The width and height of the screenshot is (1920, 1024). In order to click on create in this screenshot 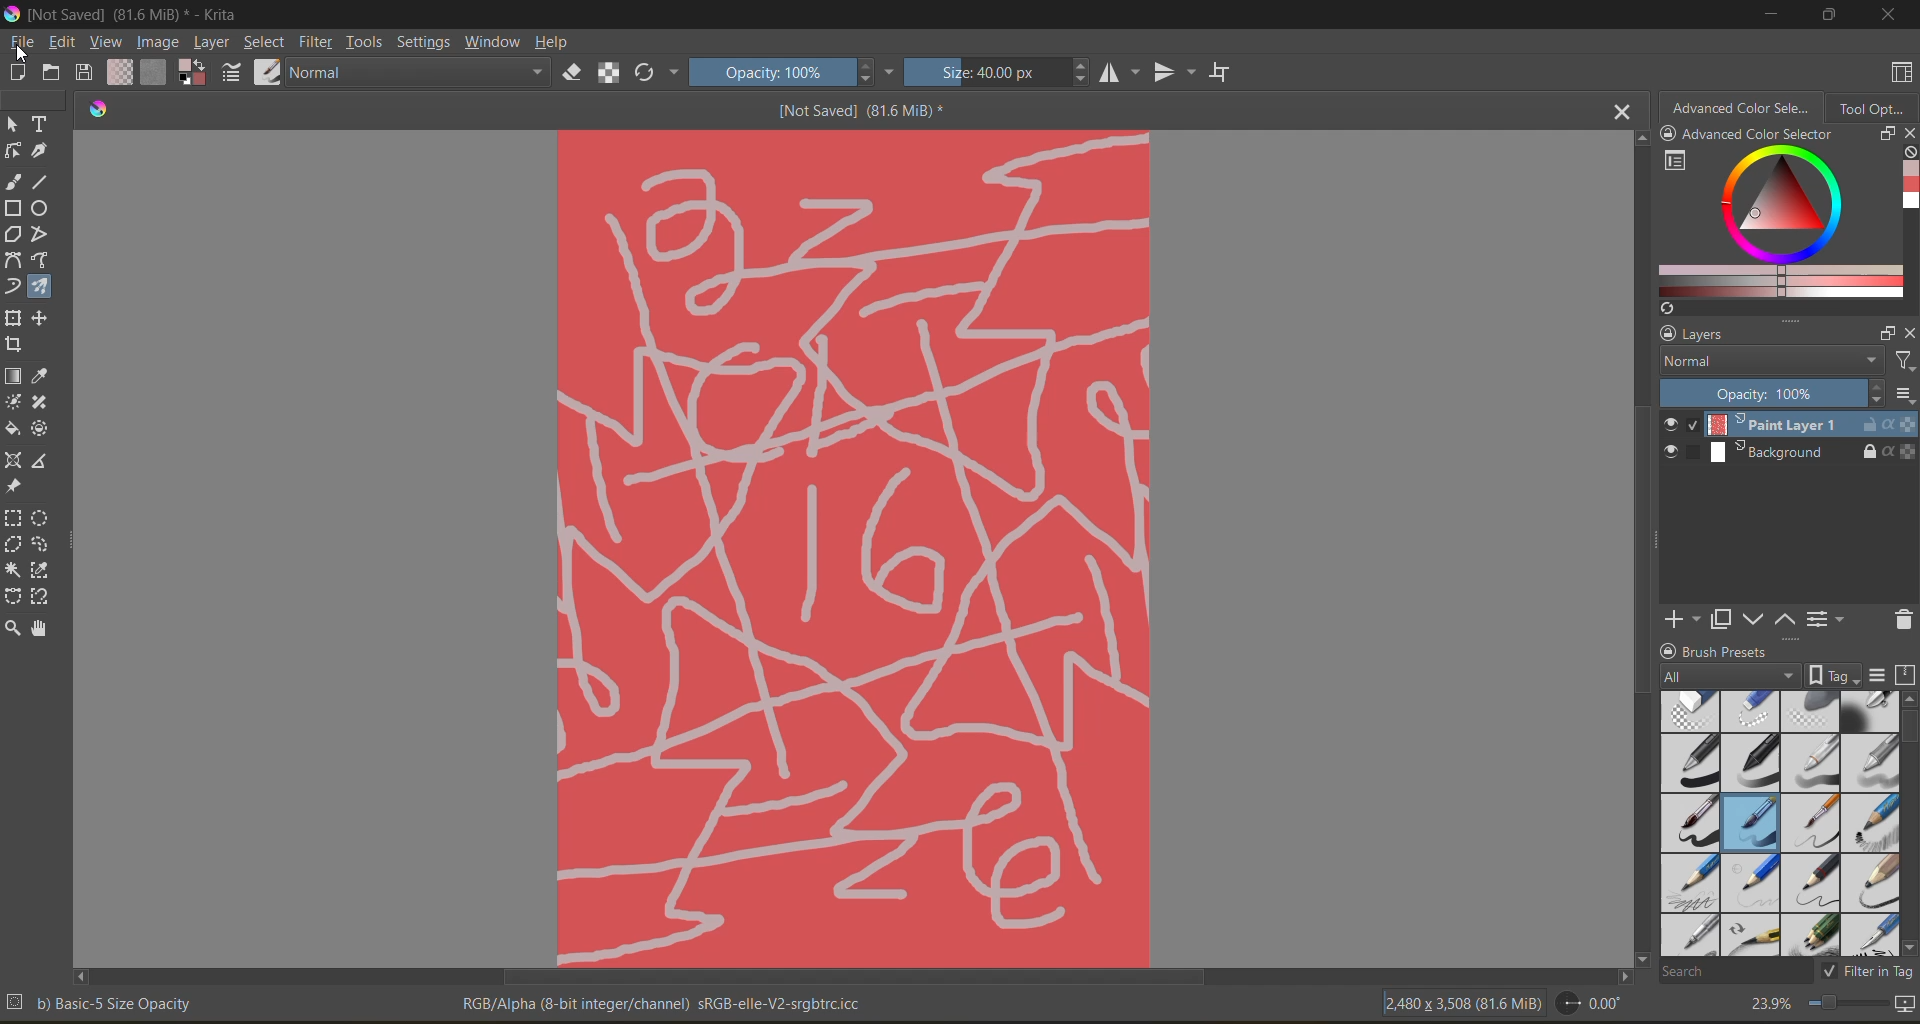, I will do `click(19, 74)`.